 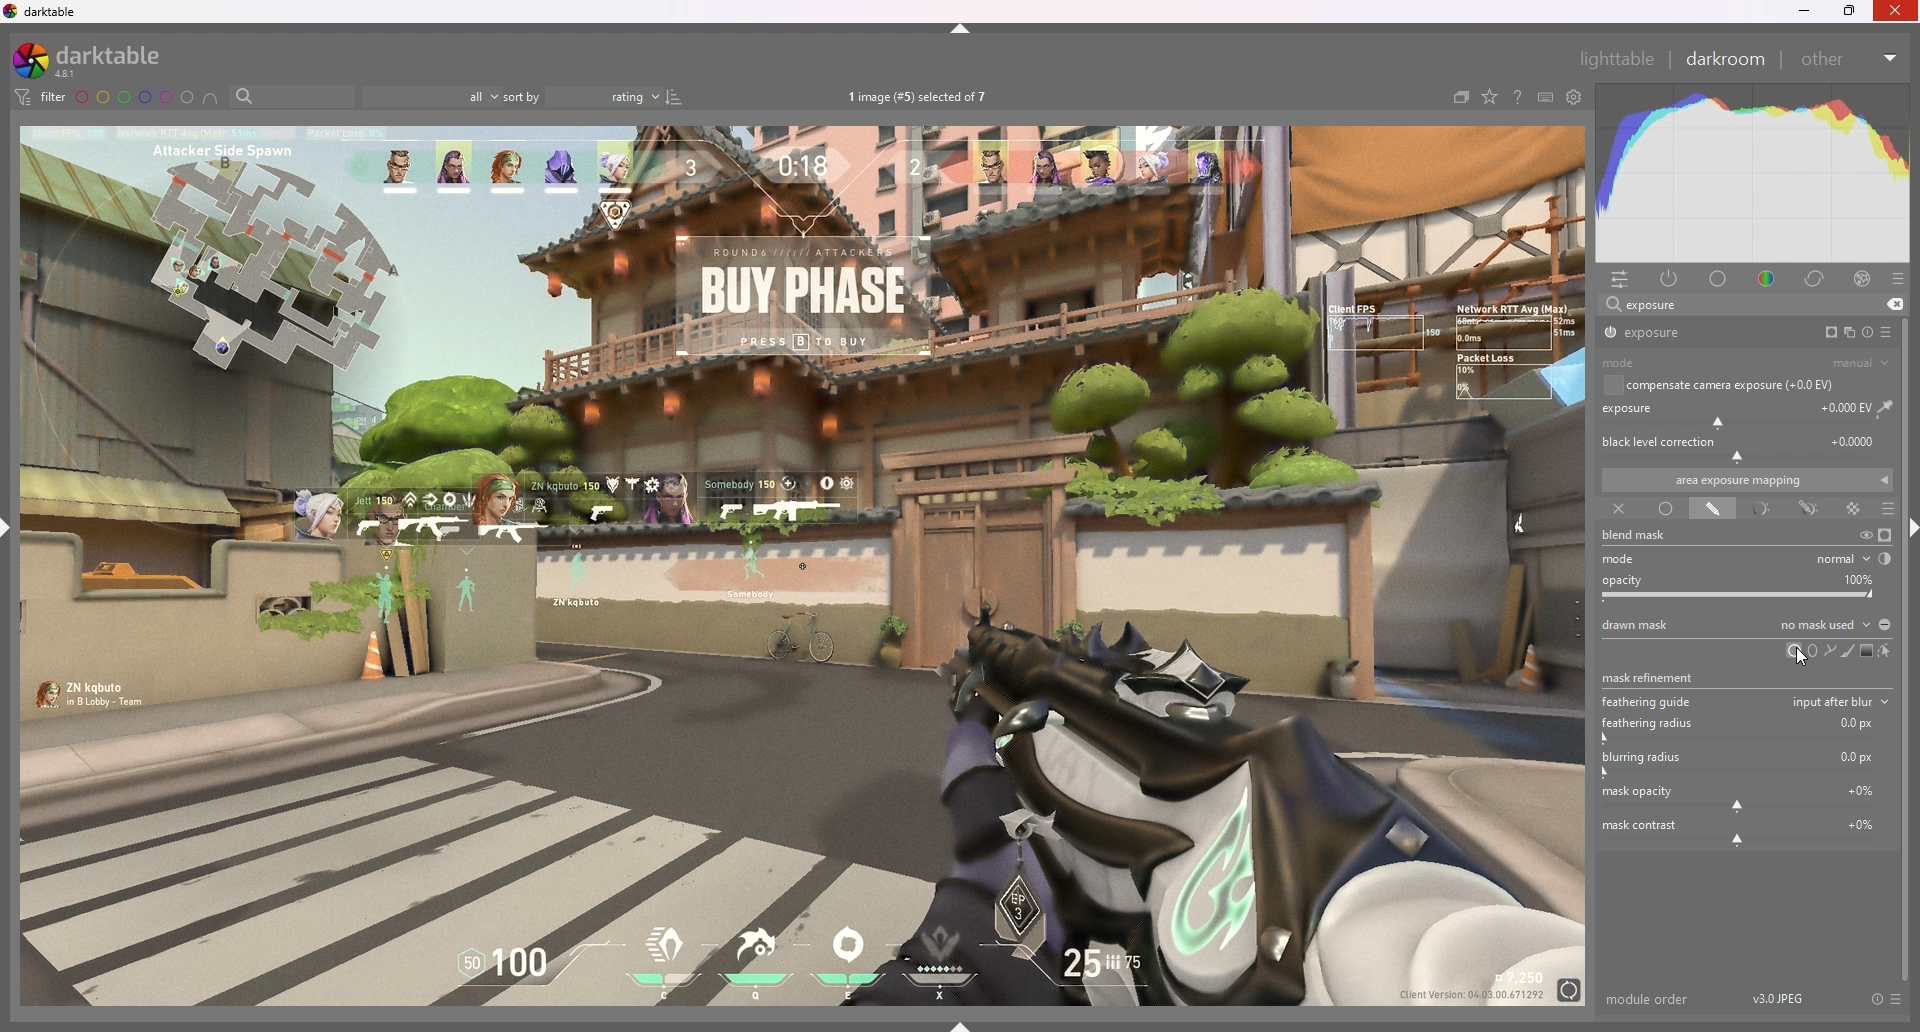 What do you see at coordinates (1515, 97) in the screenshot?
I see `help` at bounding box center [1515, 97].